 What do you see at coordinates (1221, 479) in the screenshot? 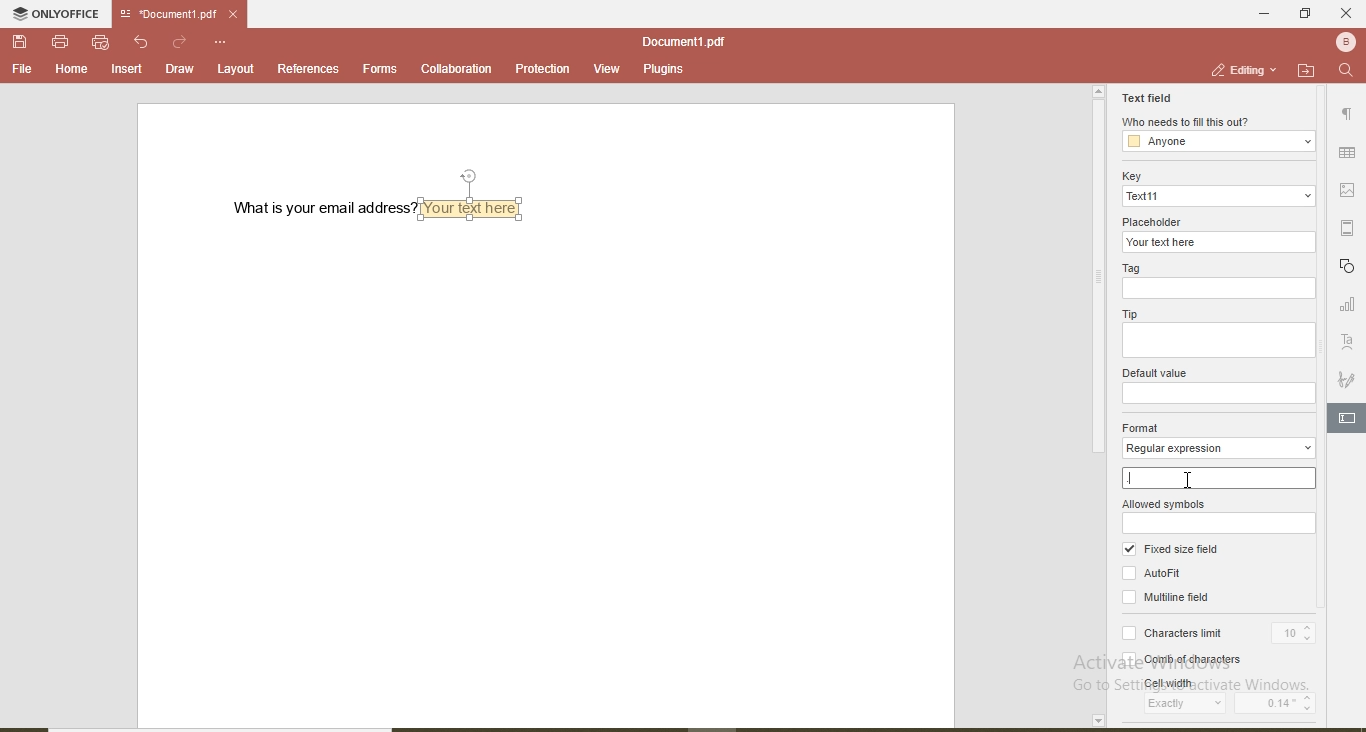
I see `.` at bounding box center [1221, 479].